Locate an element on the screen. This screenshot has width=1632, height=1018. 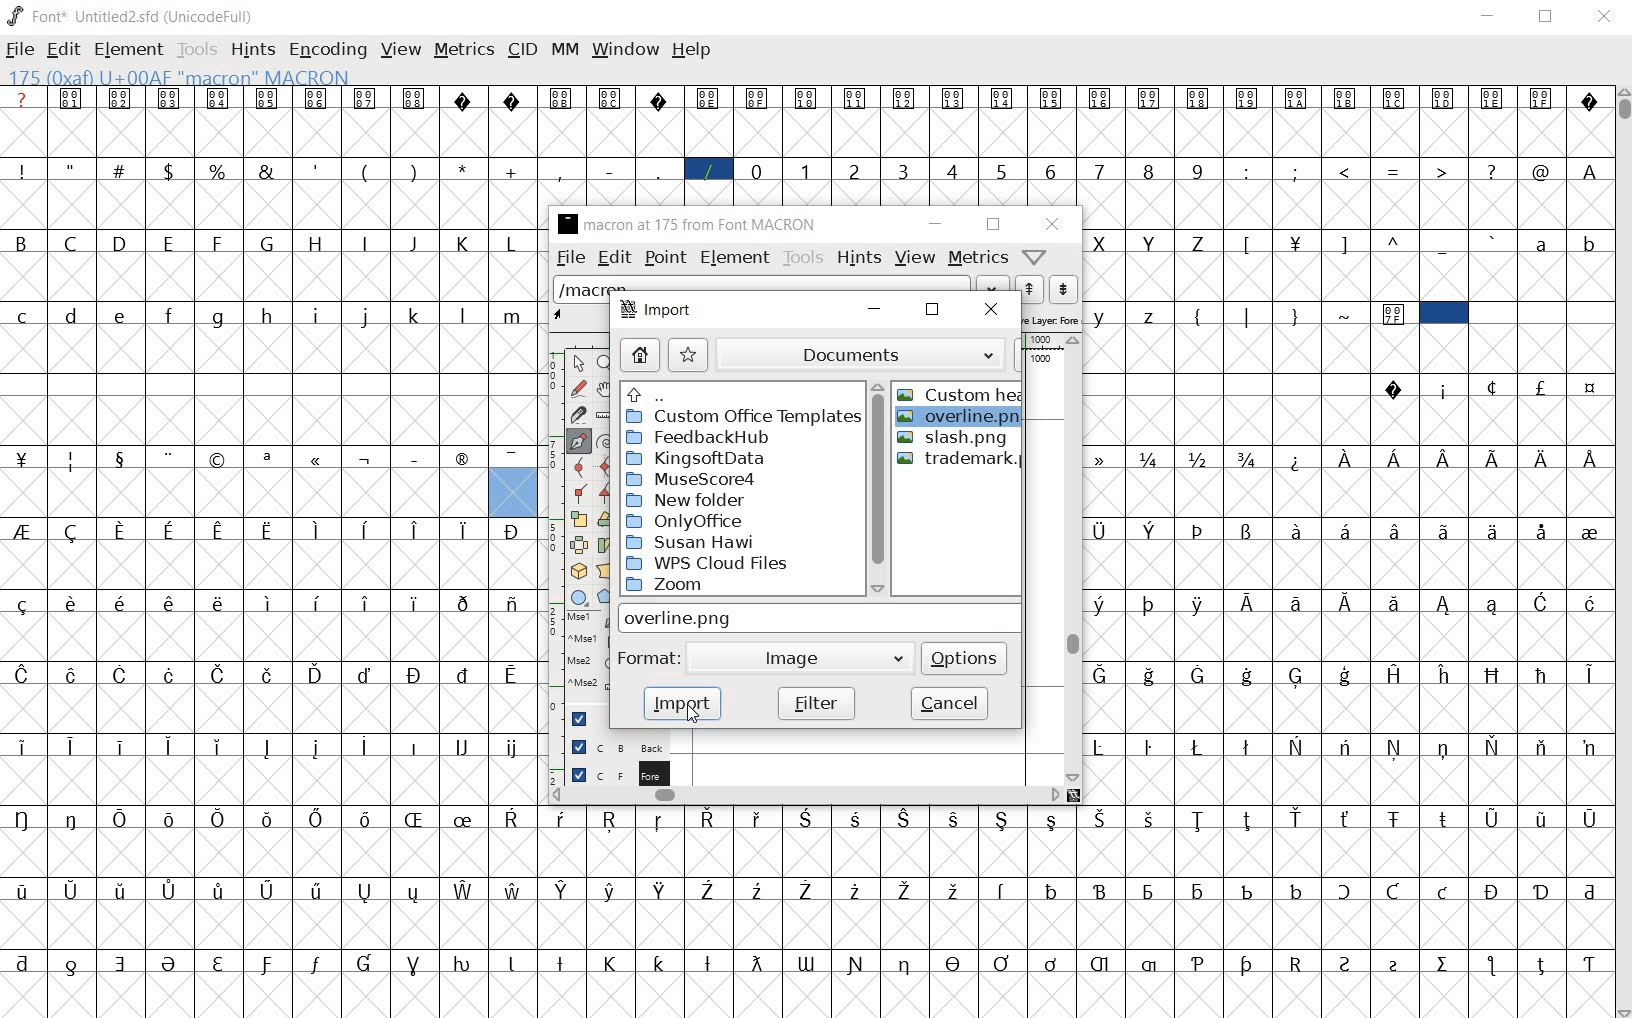
Symbol is located at coordinates (269, 818).